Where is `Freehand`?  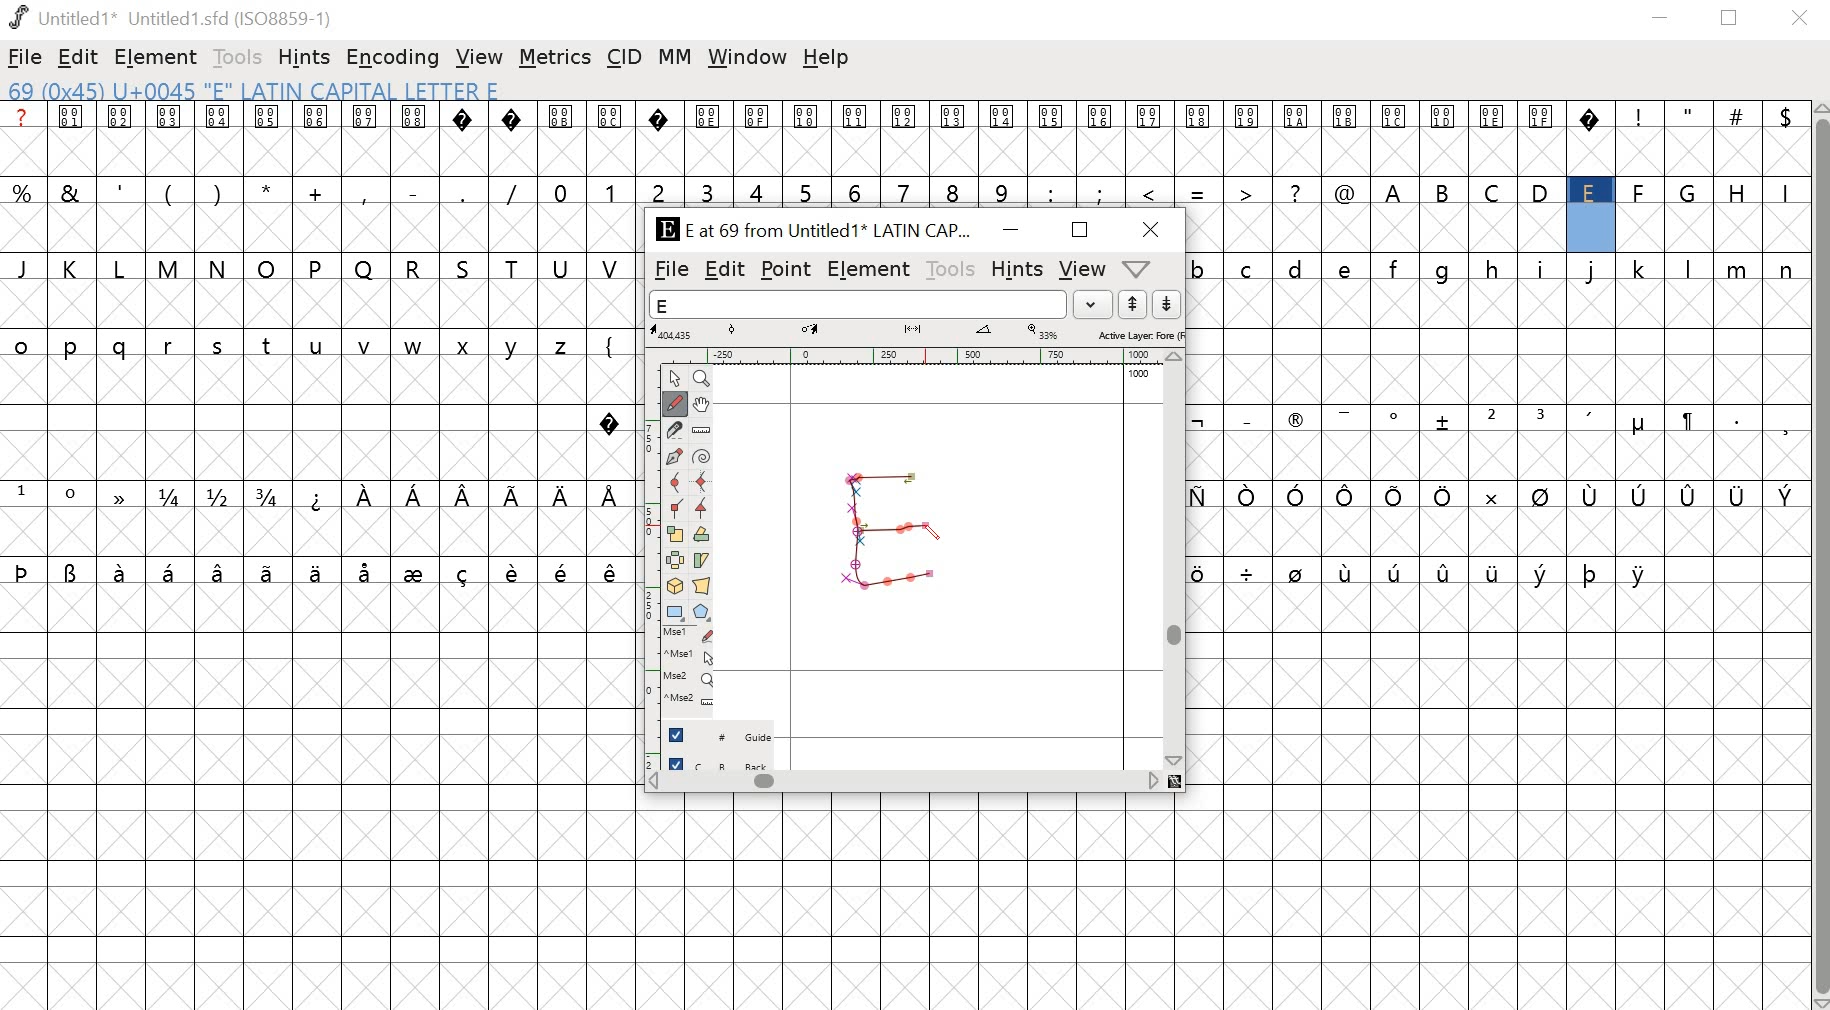
Freehand is located at coordinates (677, 405).